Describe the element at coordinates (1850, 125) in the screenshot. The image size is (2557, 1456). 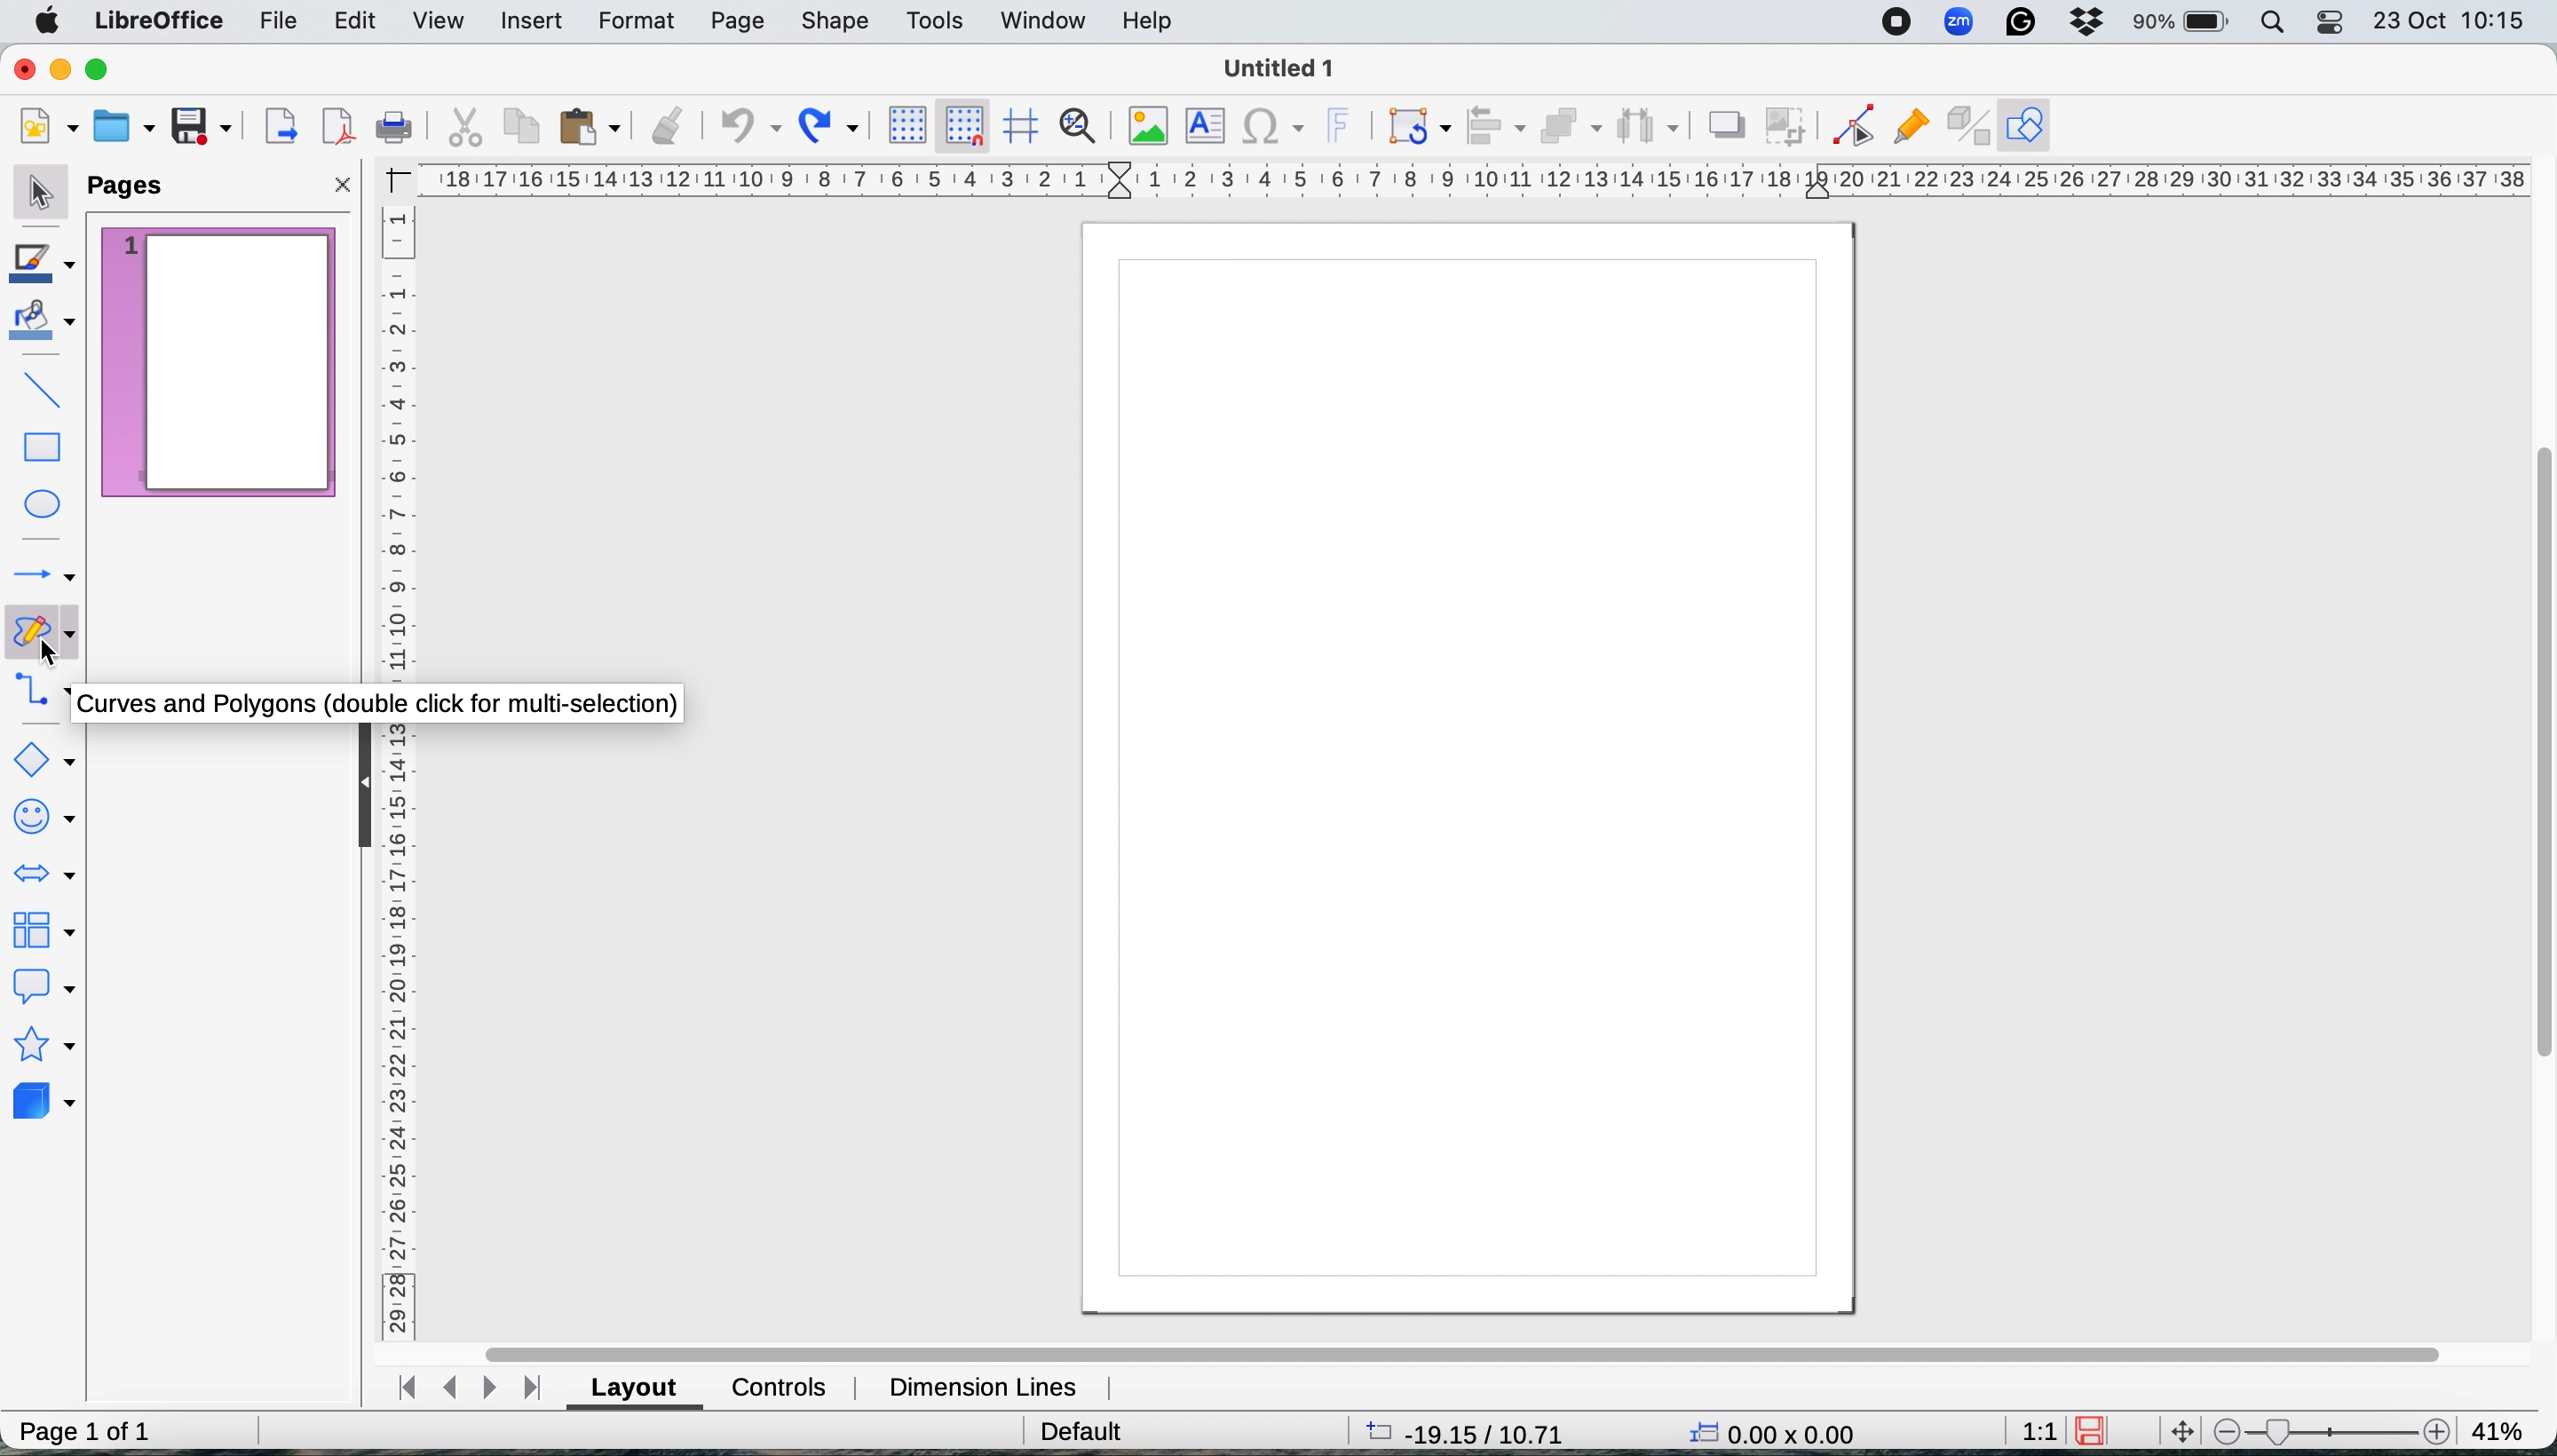
I see `toggle edit point mode` at that location.